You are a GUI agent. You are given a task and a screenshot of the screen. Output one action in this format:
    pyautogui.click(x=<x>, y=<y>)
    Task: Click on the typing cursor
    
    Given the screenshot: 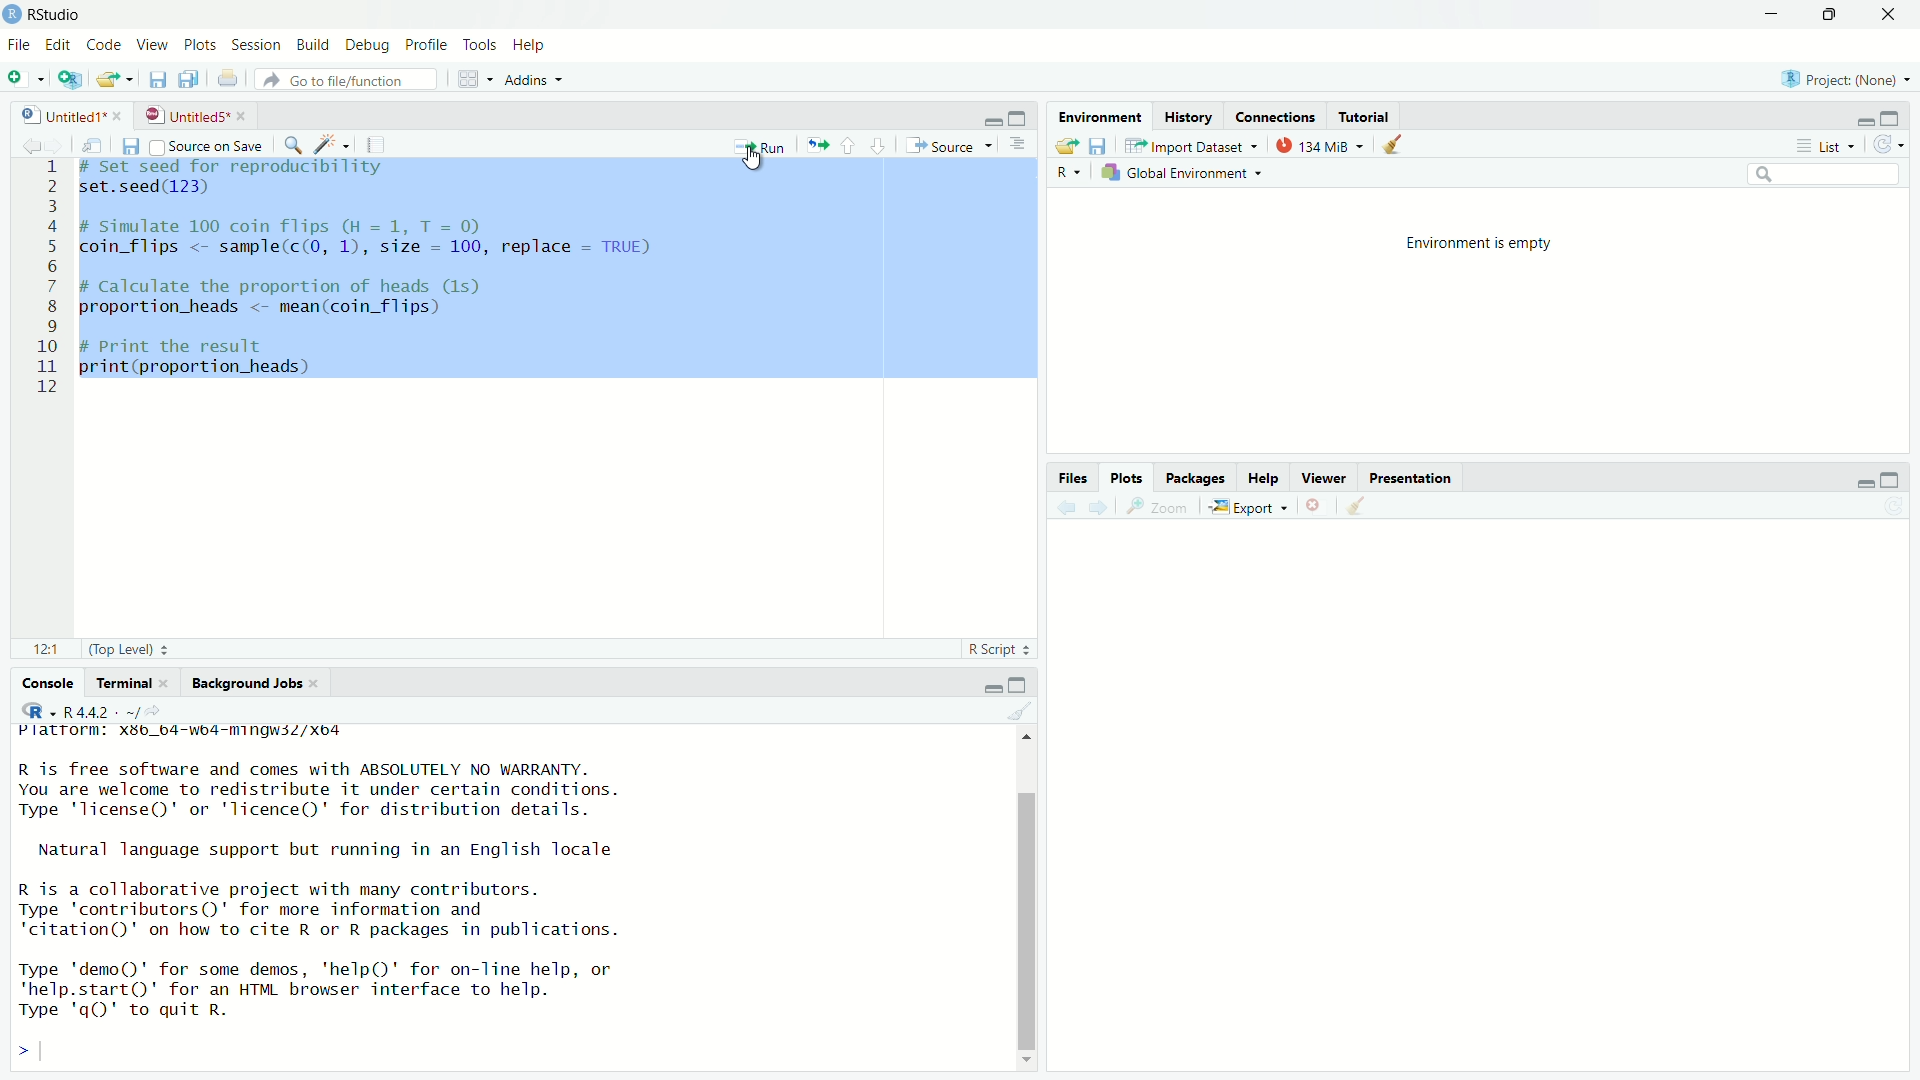 What is the action you would take?
    pyautogui.click(x=84, y=390)
    